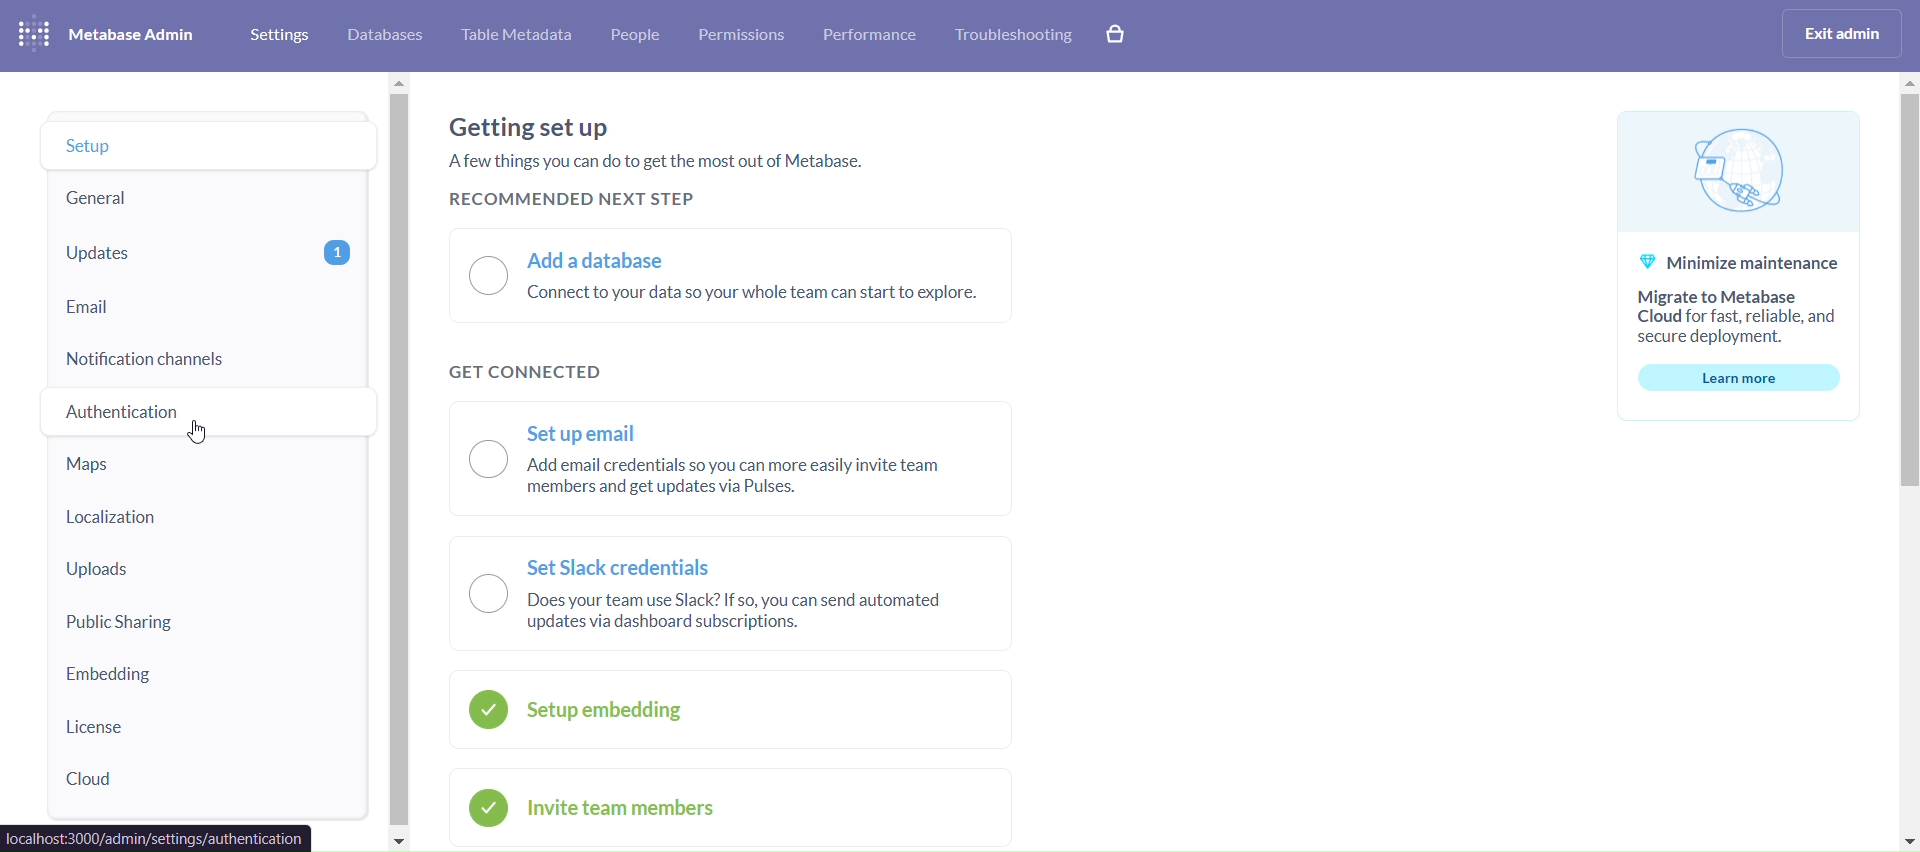 The height and width of the screenshot is (852, 1920). Describe the element at coordinates (202, 625) in the screenshot. I see `public sharing` at that location.